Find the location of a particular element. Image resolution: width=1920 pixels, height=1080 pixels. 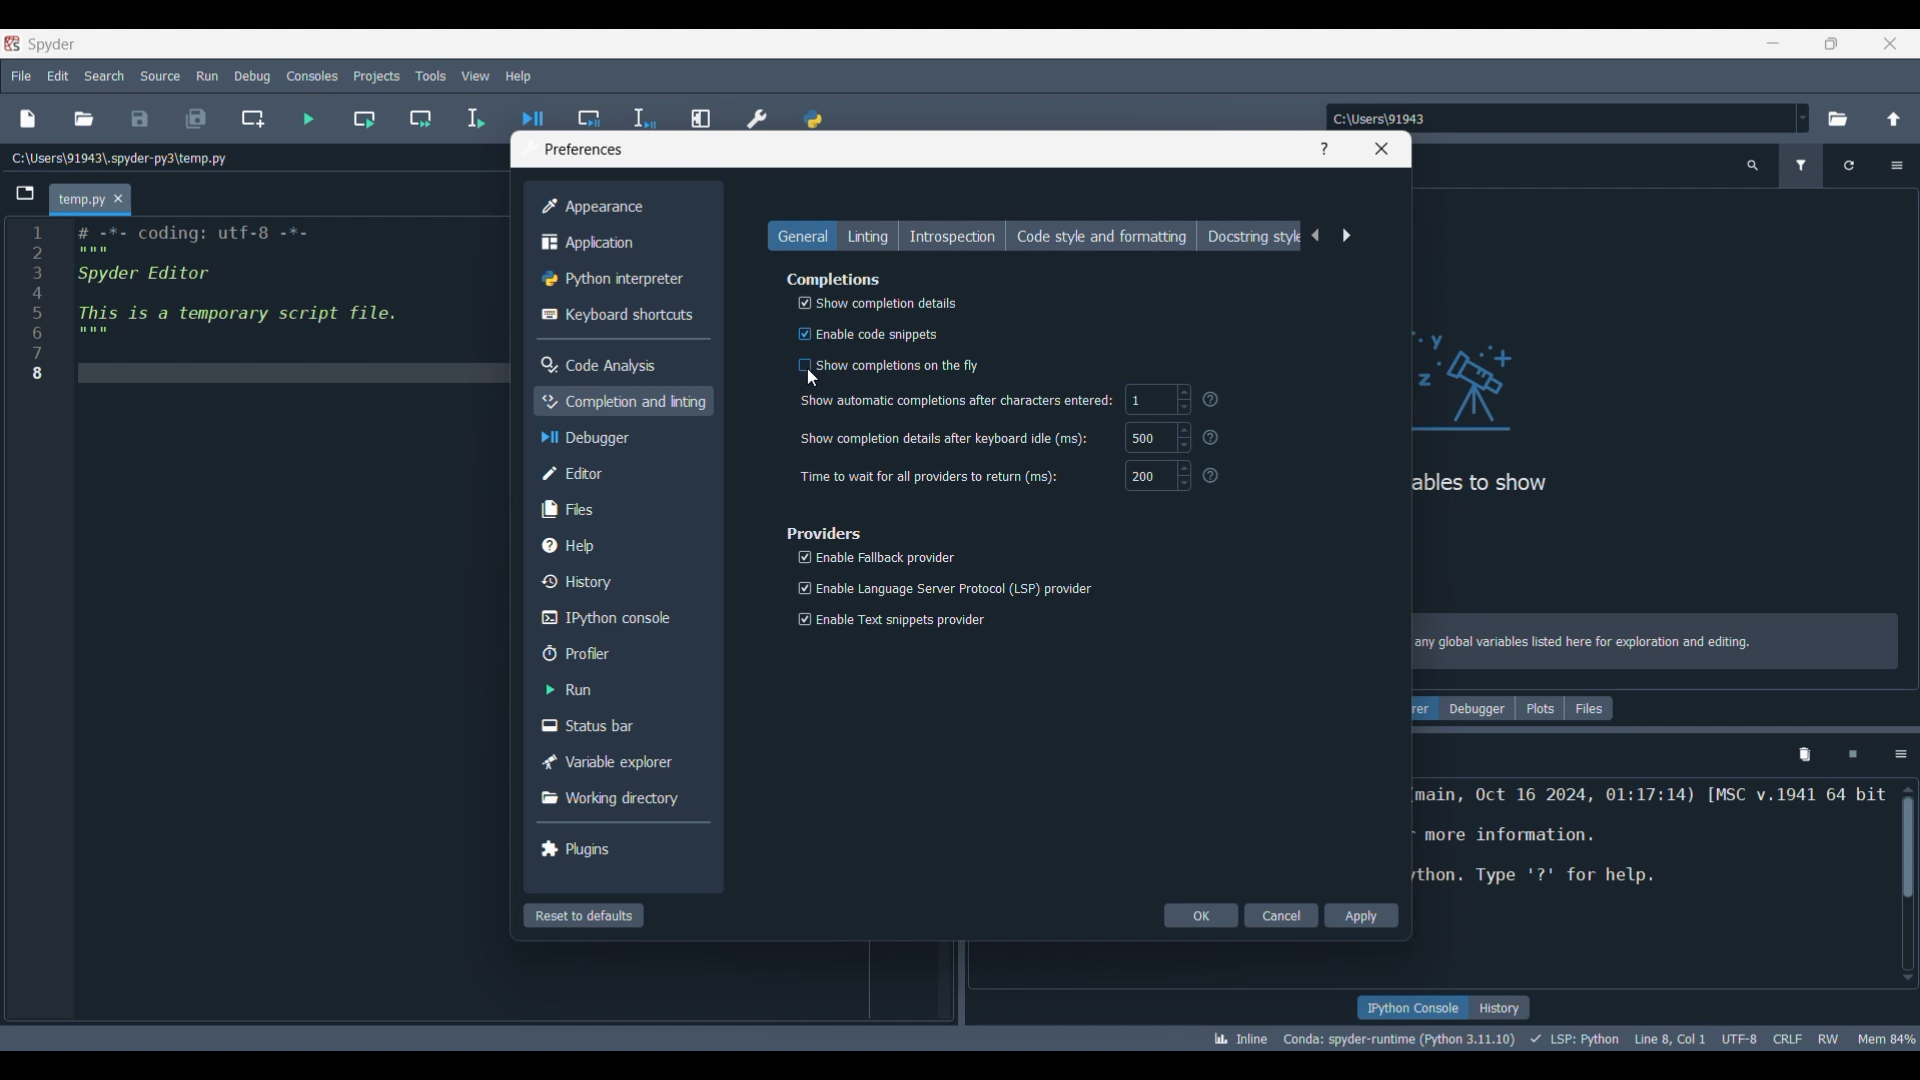

Working directory is located at coordinates (618, 798).